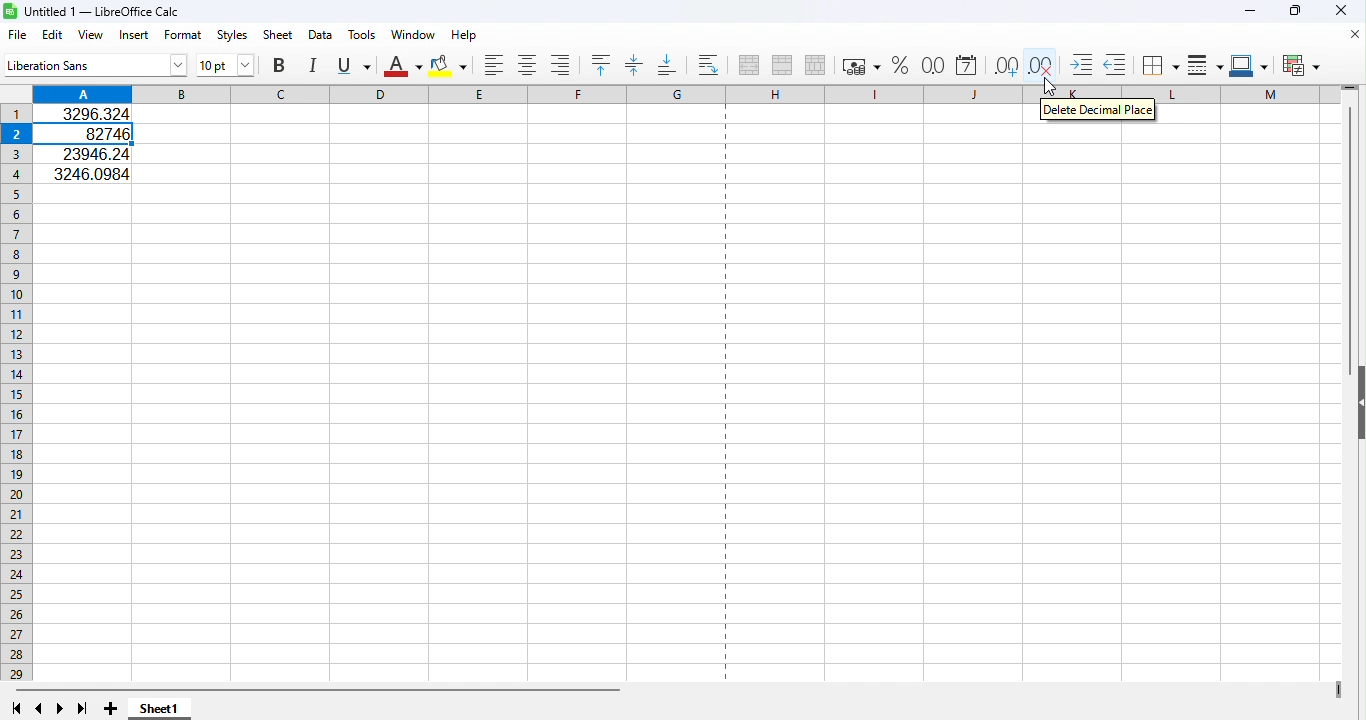 The height and width of the screenshot is (720, 1366). What do you see at coordinates (496, 65) in the screenshot?
I see `Align left` at bounding box center [496, 65].